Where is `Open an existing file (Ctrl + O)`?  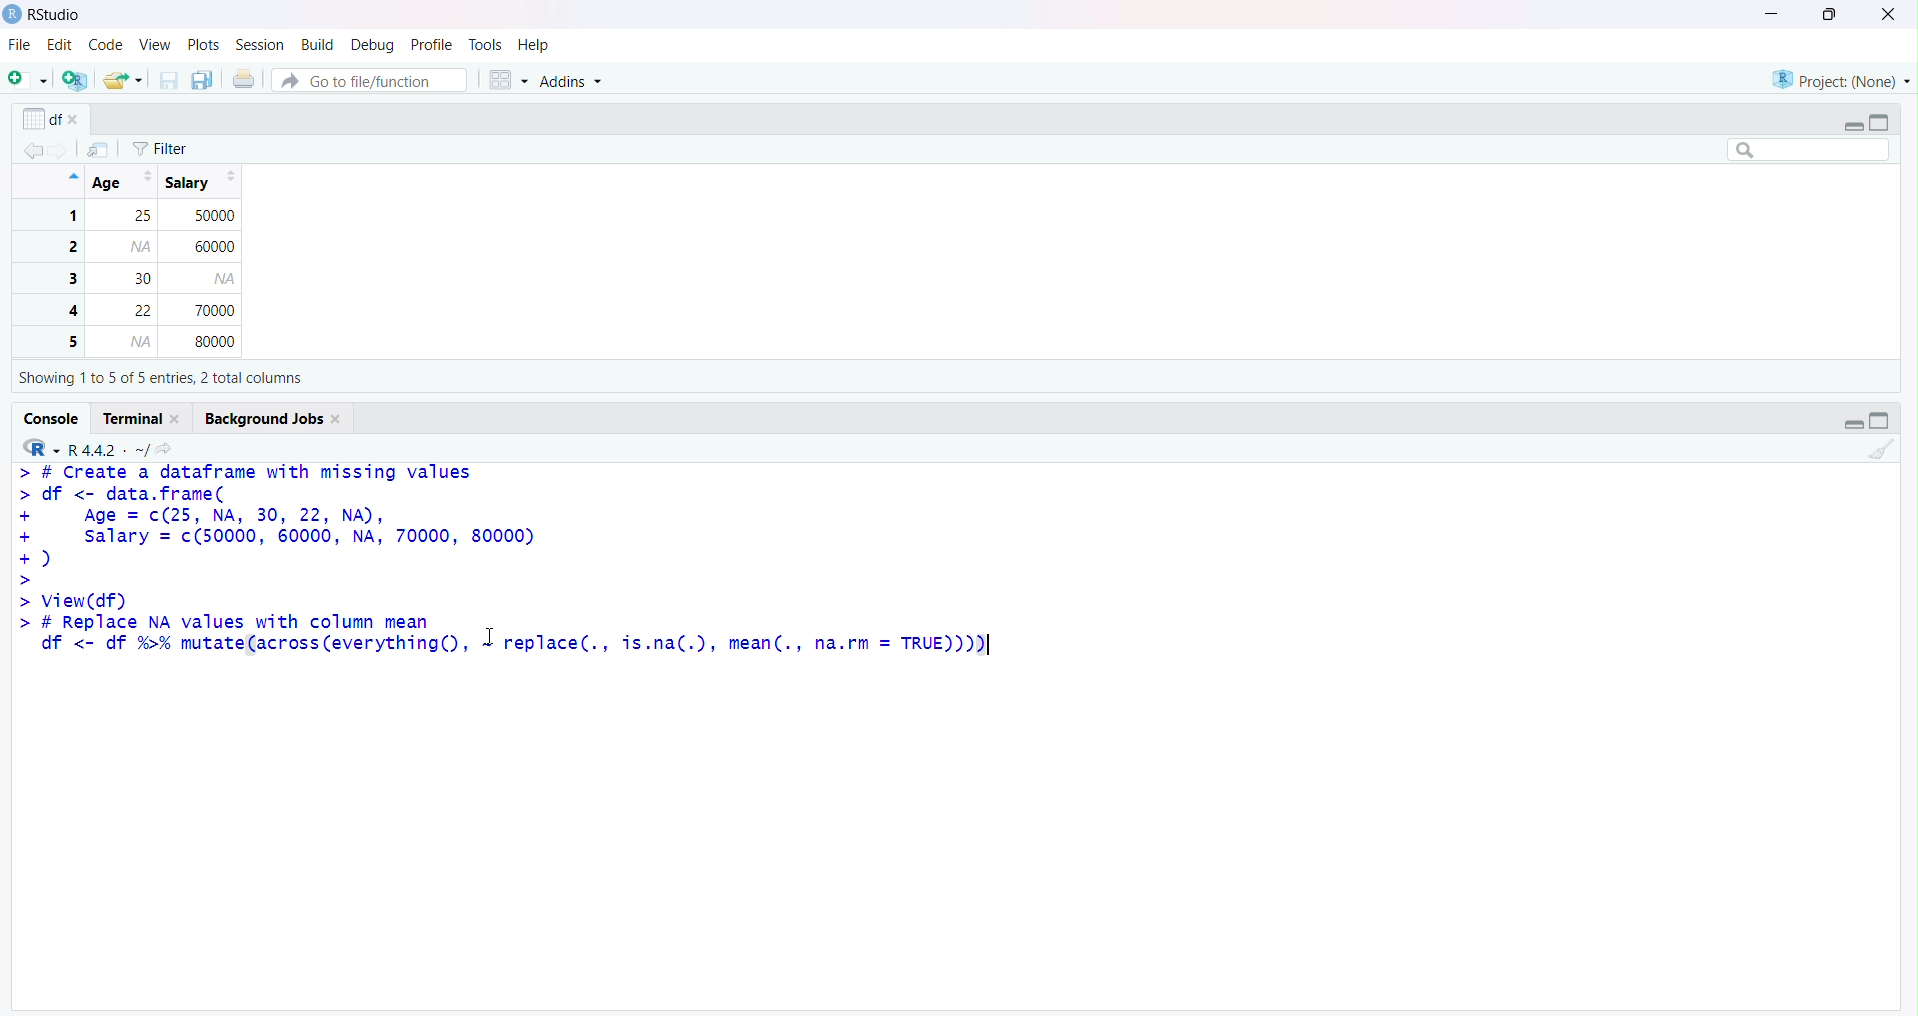
Open an existing file (Ctrl + O) is located at coordinates (123, 79).